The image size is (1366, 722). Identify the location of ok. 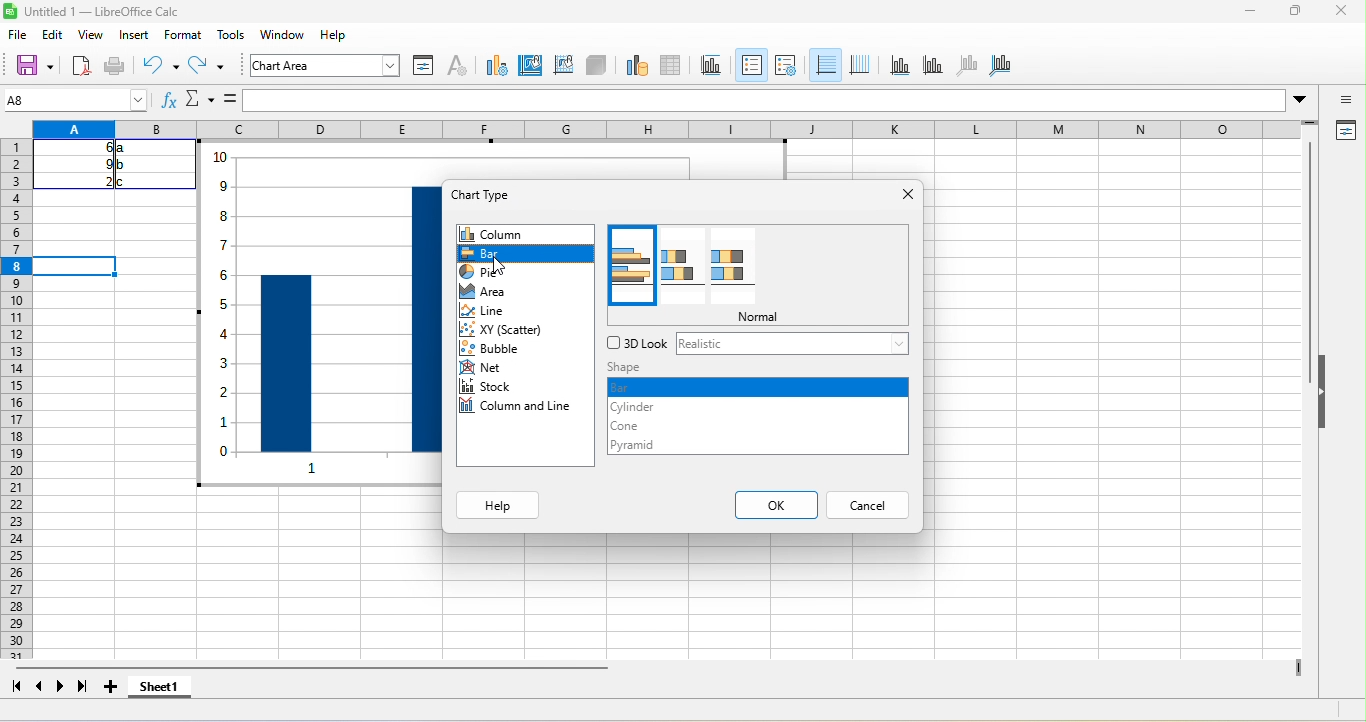
(774, 503).